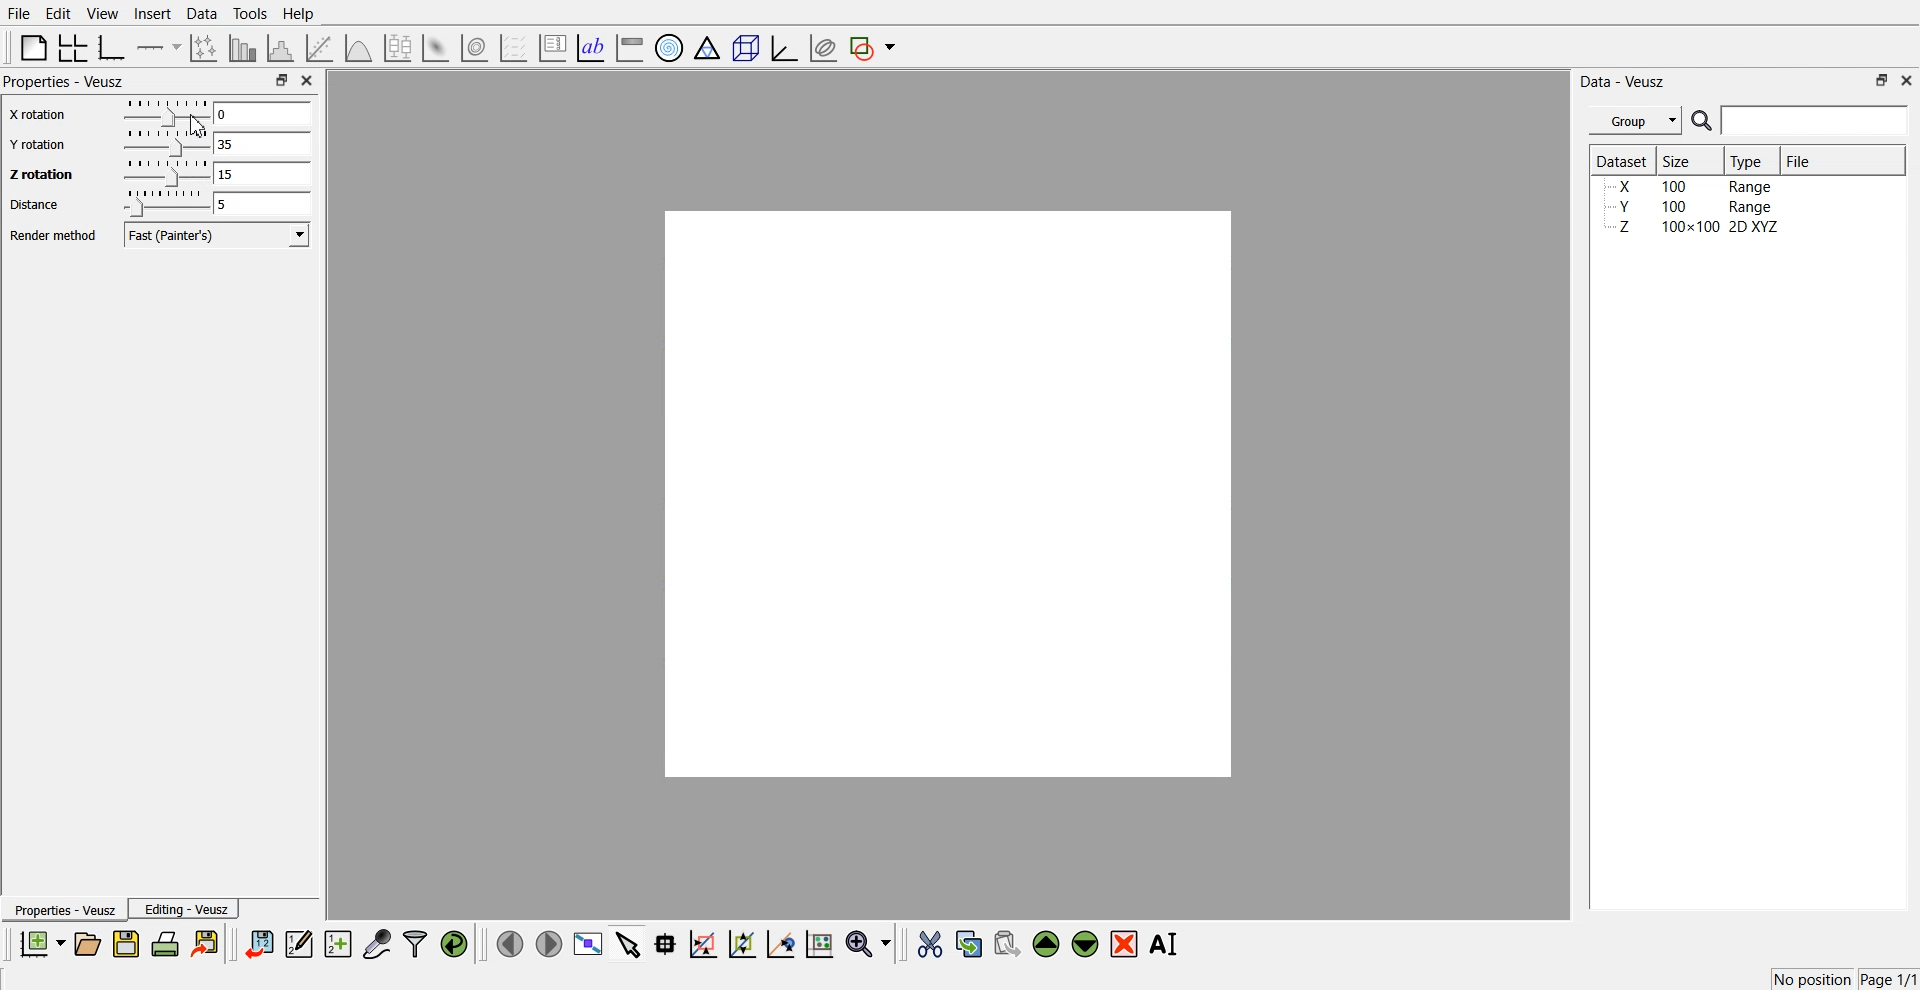 The width and height of the screenshot is (1920, 990). What do you see at coordinates (41, 943) in the screenshot?
I see `New document` at bounding box center [41, 943].